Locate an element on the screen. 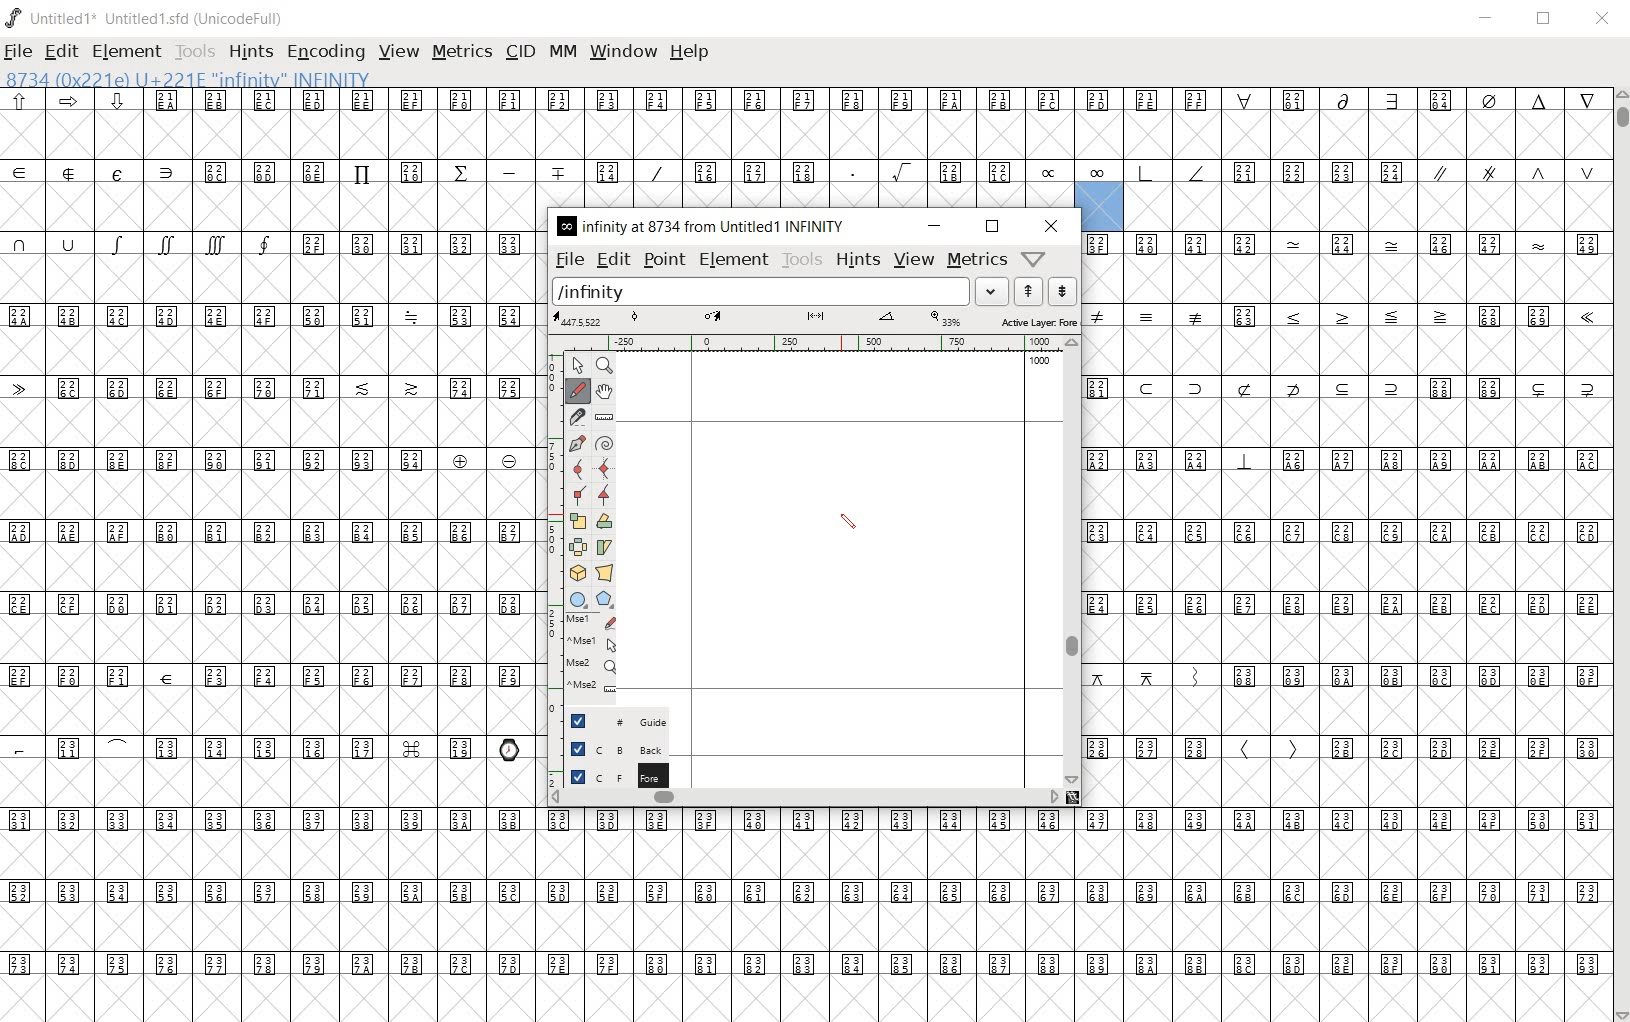  draw a freehand curve is located at coordinates (579, 391).